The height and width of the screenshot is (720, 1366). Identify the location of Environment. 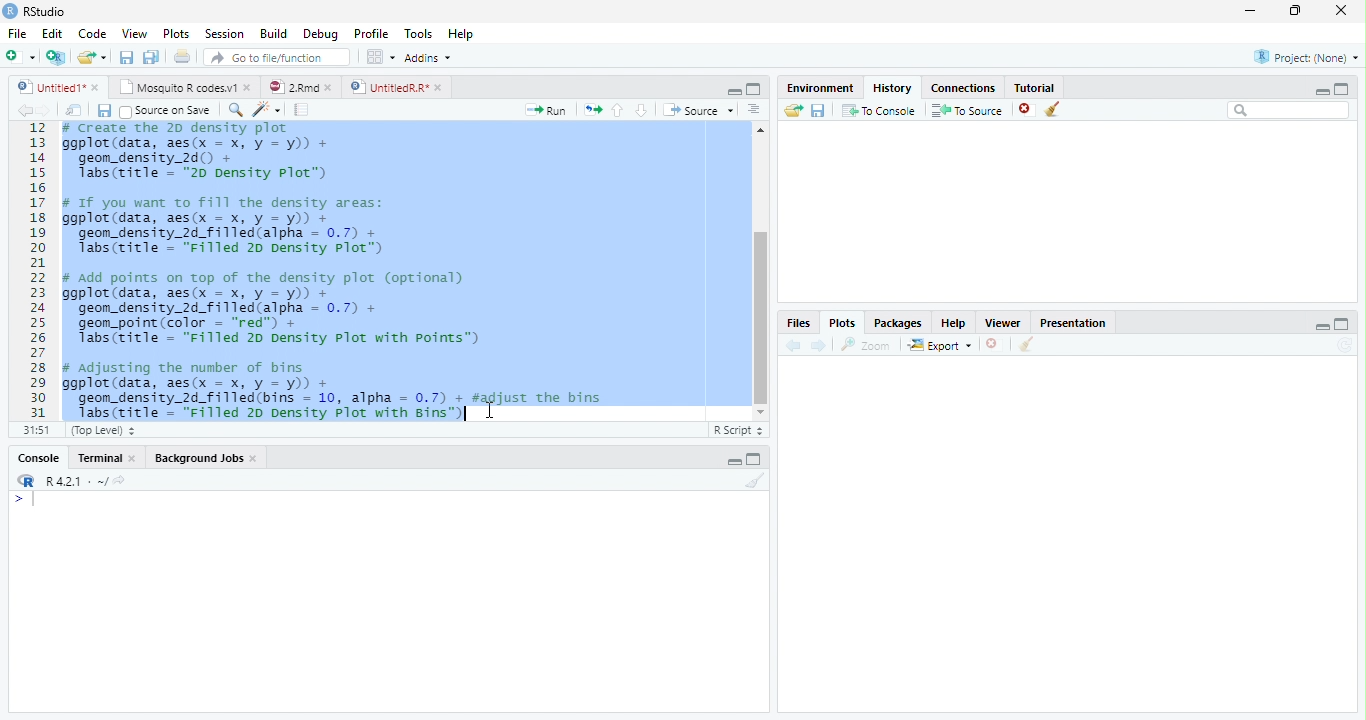
(818, 88).